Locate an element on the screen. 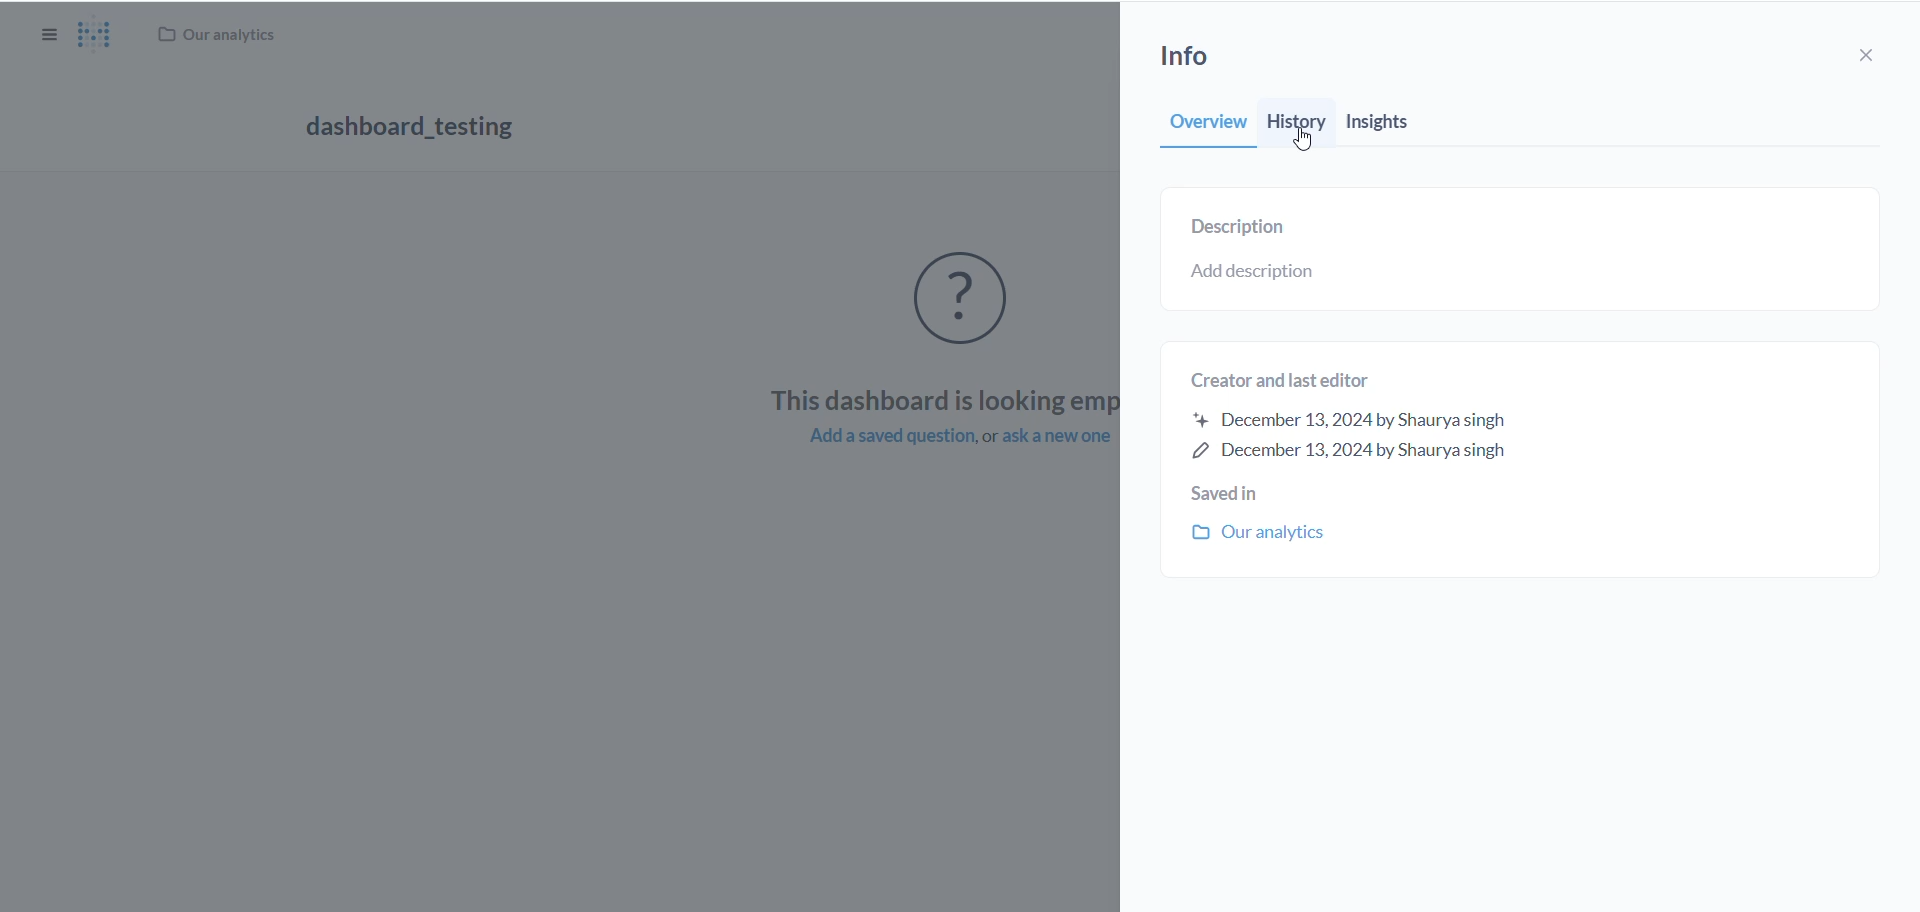 The image size is (1920, 912). Creator and last editor  December 13,2024 by Shaurya singh December 13,2024 by Shaurya singh is located at coordinates (1389, 418).